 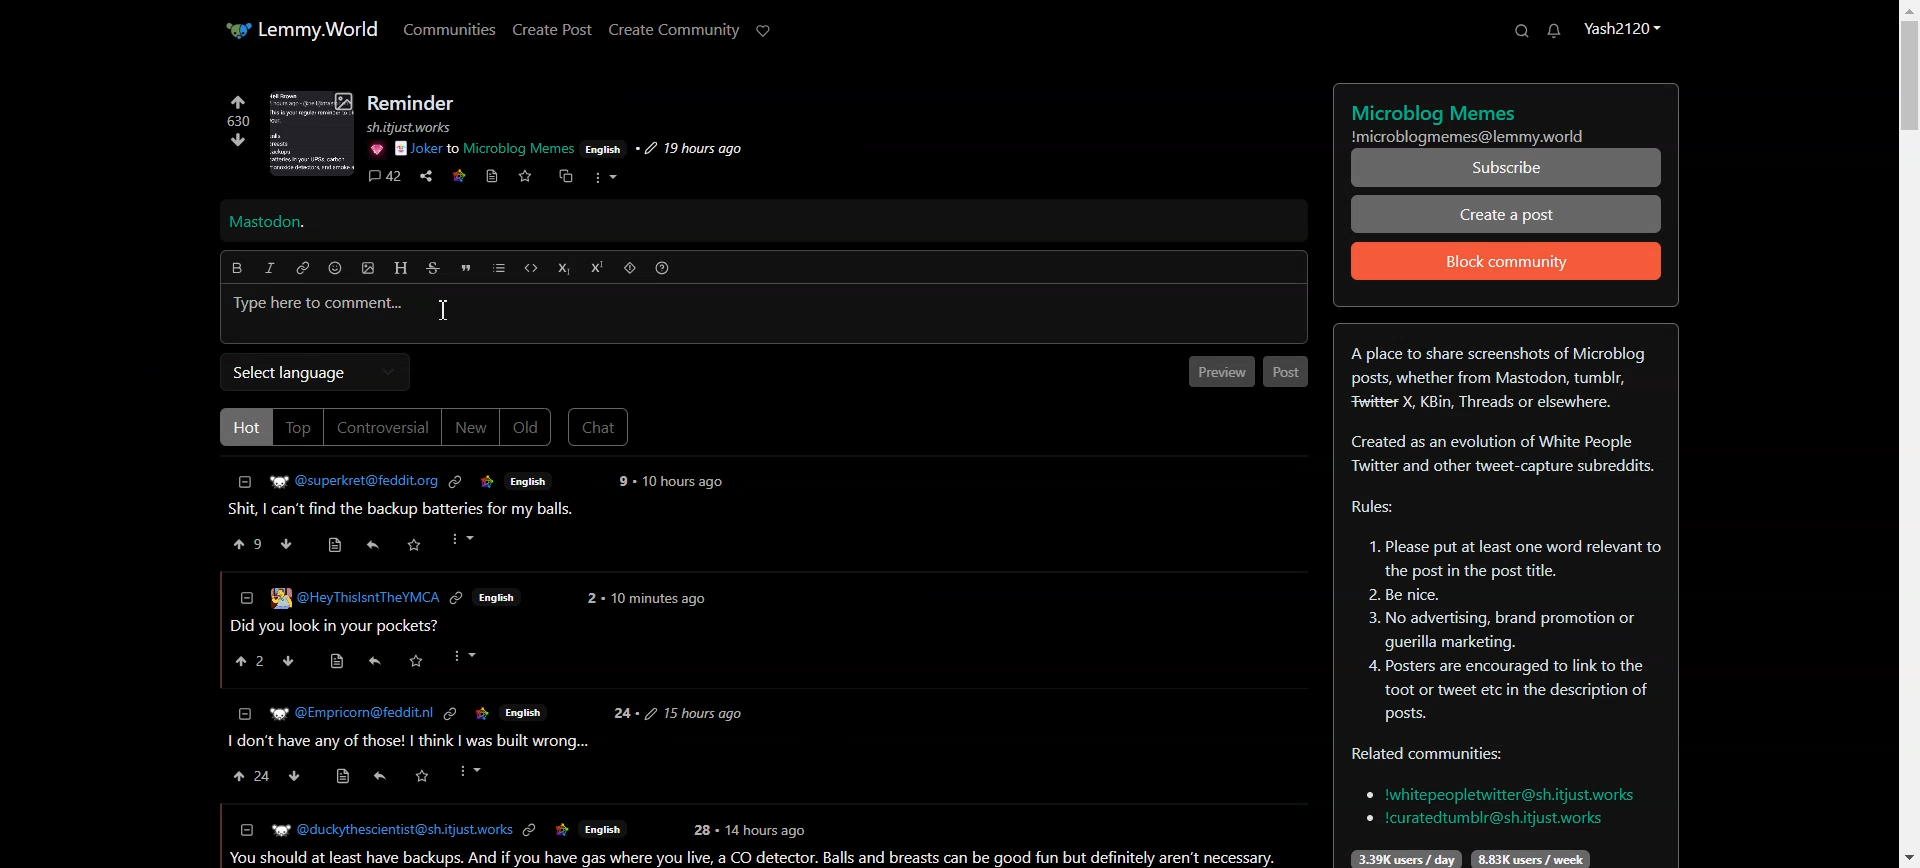 What do you see at coordinates (287, 543) in the screenshot?
I see `Down Vote` at bounding box center [287, 543].